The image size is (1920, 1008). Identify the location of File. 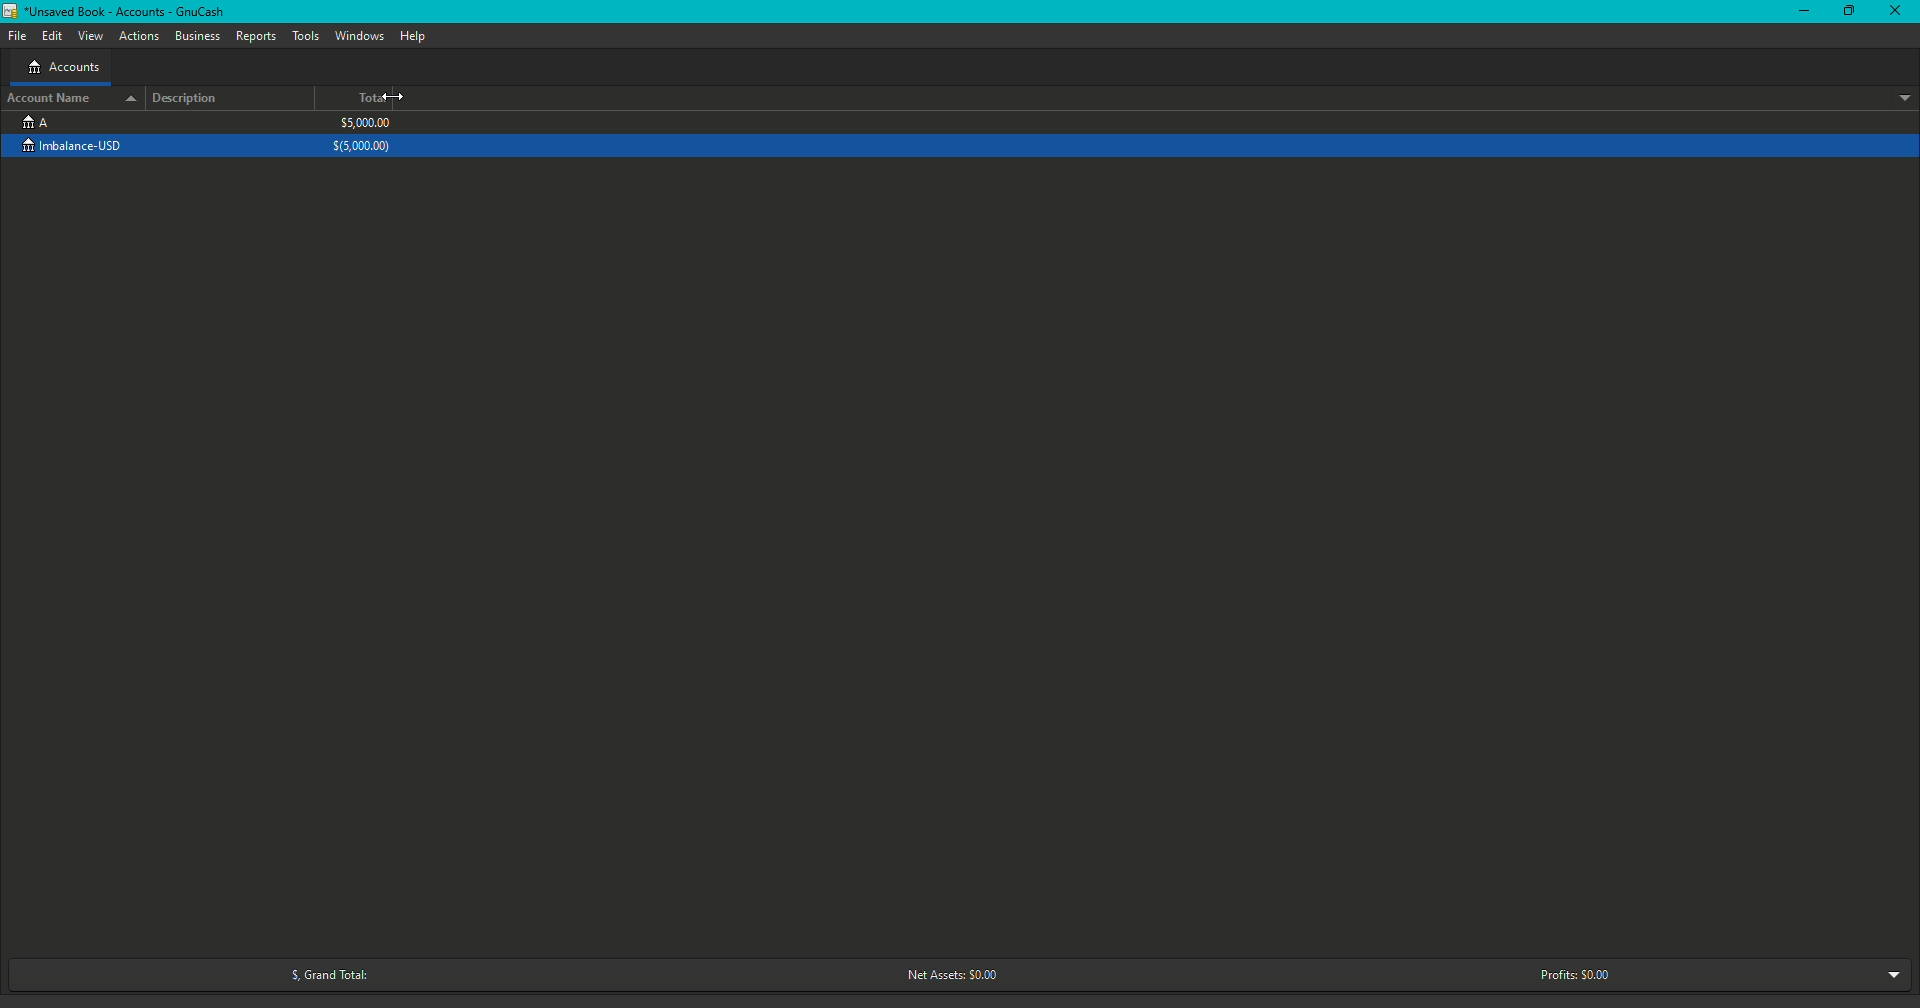
(22, 35).